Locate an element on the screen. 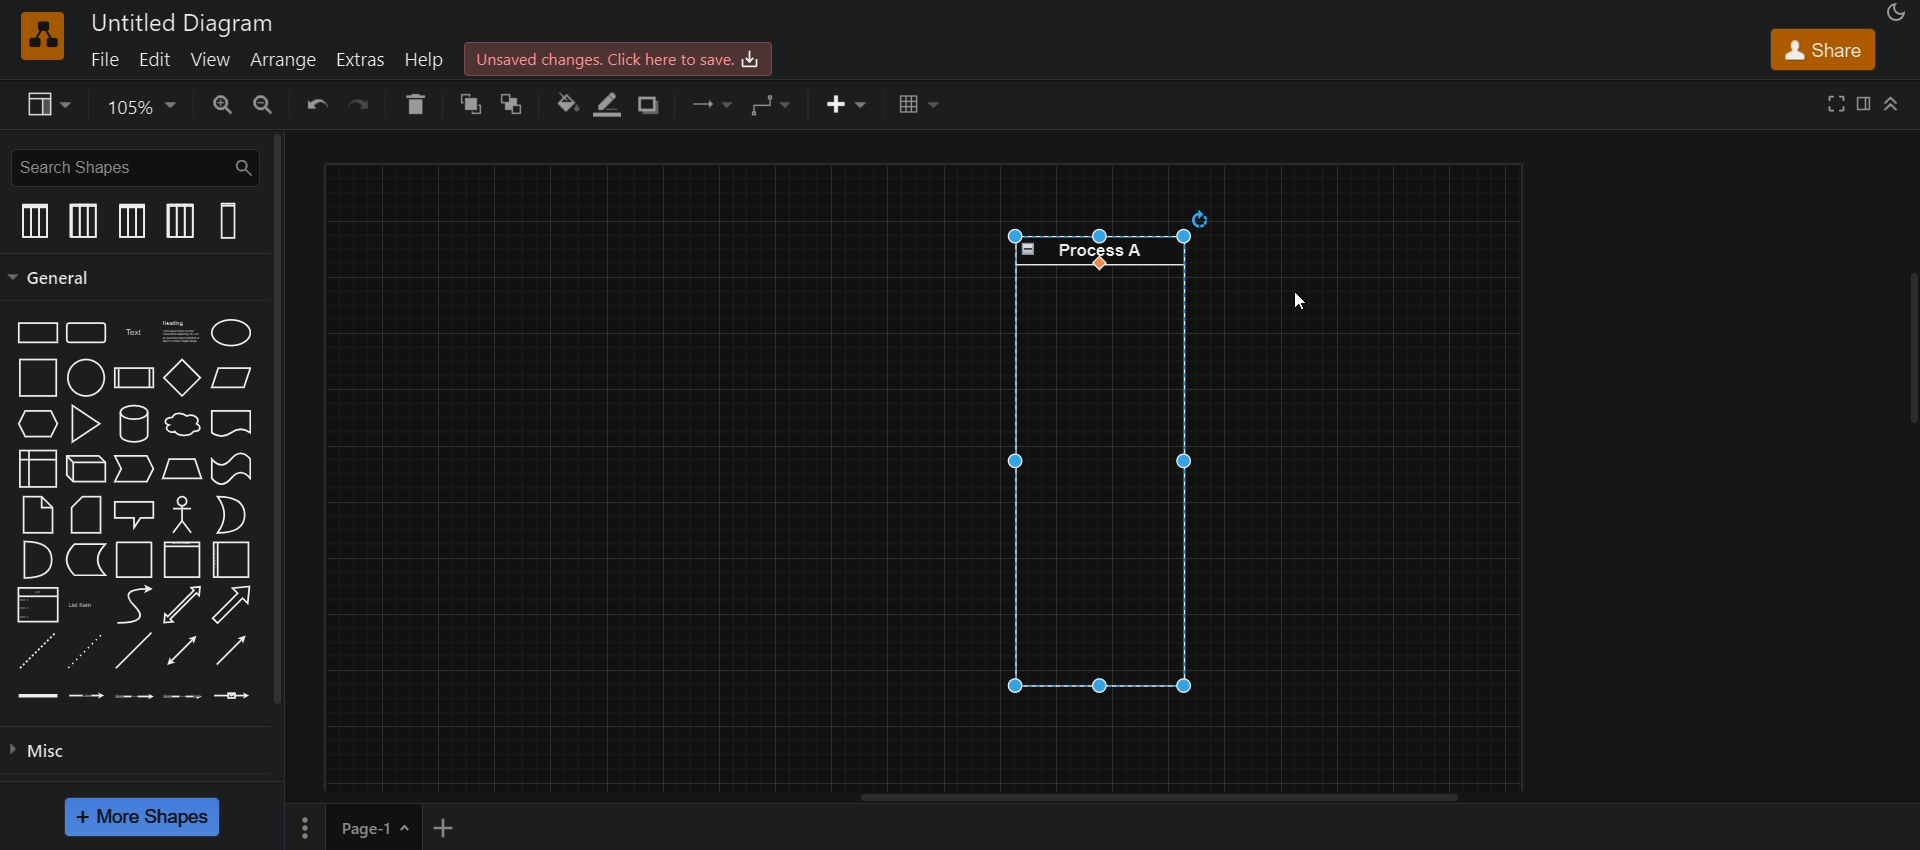 Image resolution: width=1920 pixels, height=850 pixels. curve is located at coordinates (135, 607).